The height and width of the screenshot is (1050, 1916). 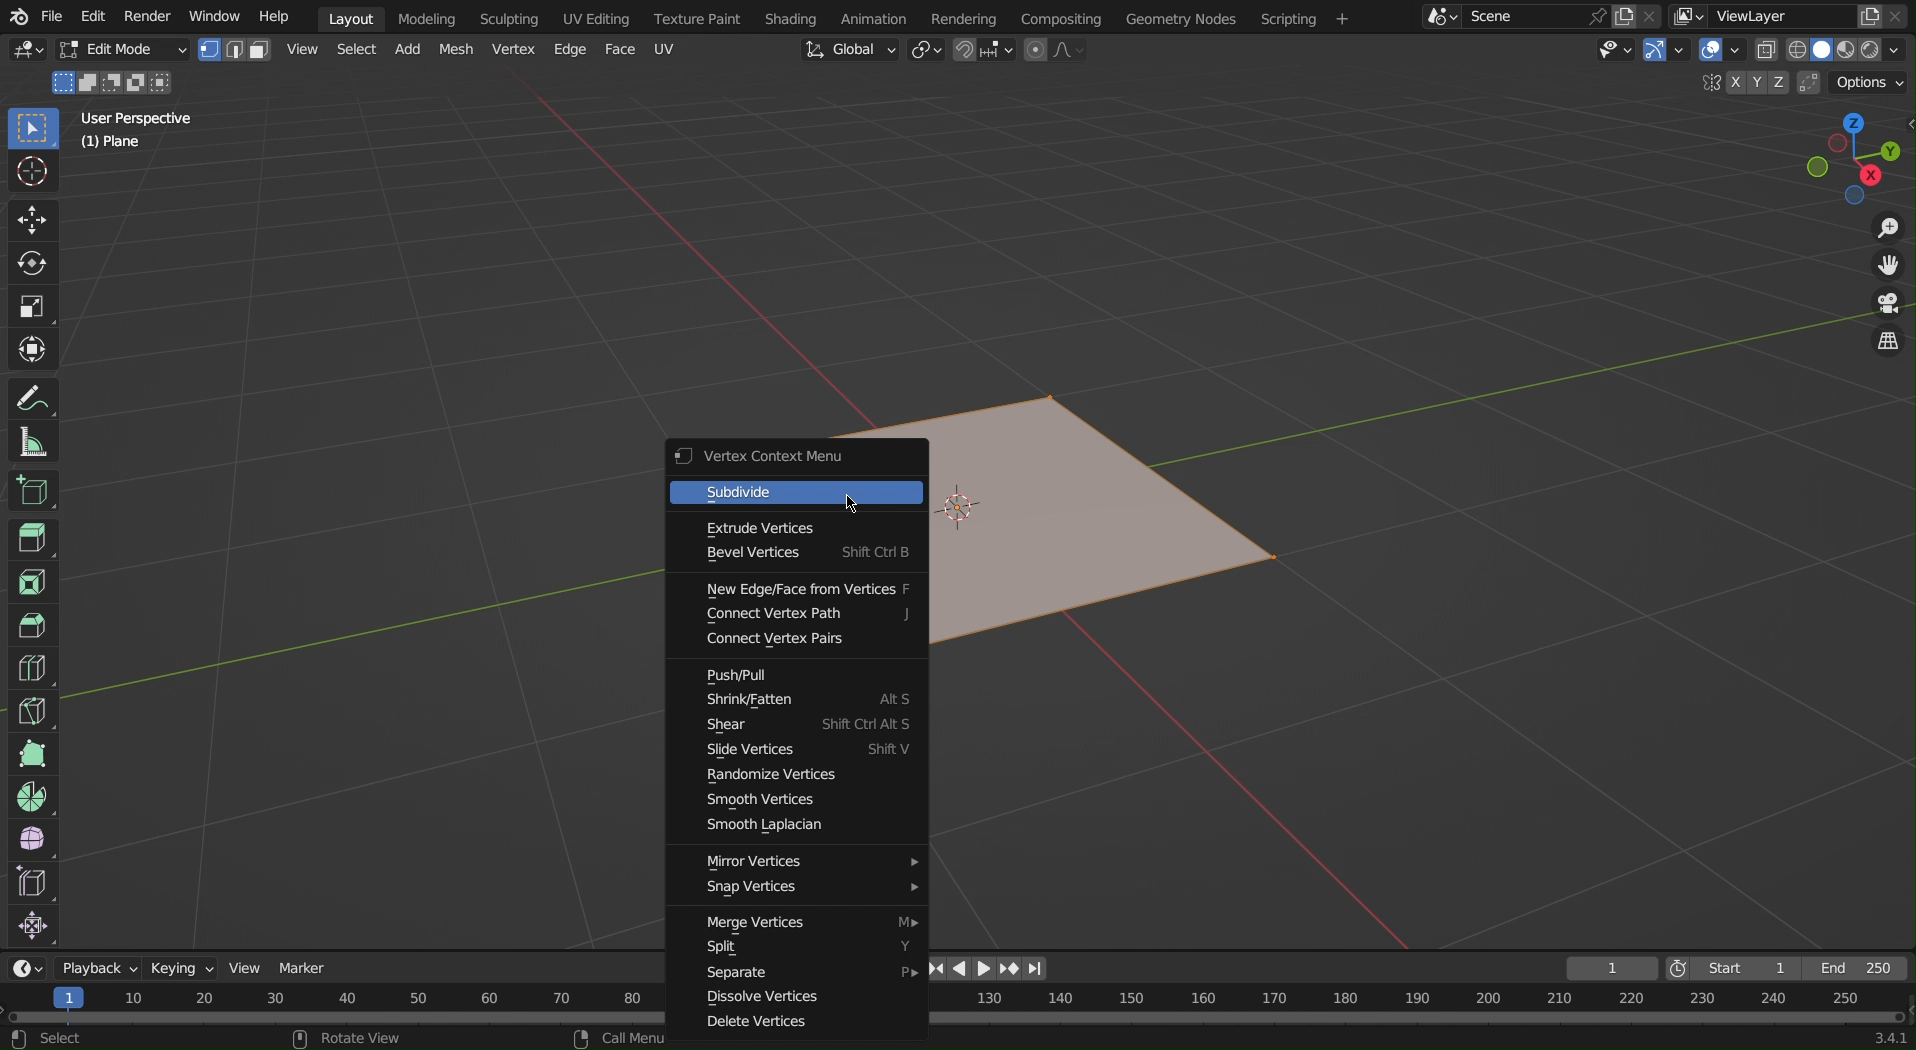 I want to click on Render, so click(x=148, y=16).